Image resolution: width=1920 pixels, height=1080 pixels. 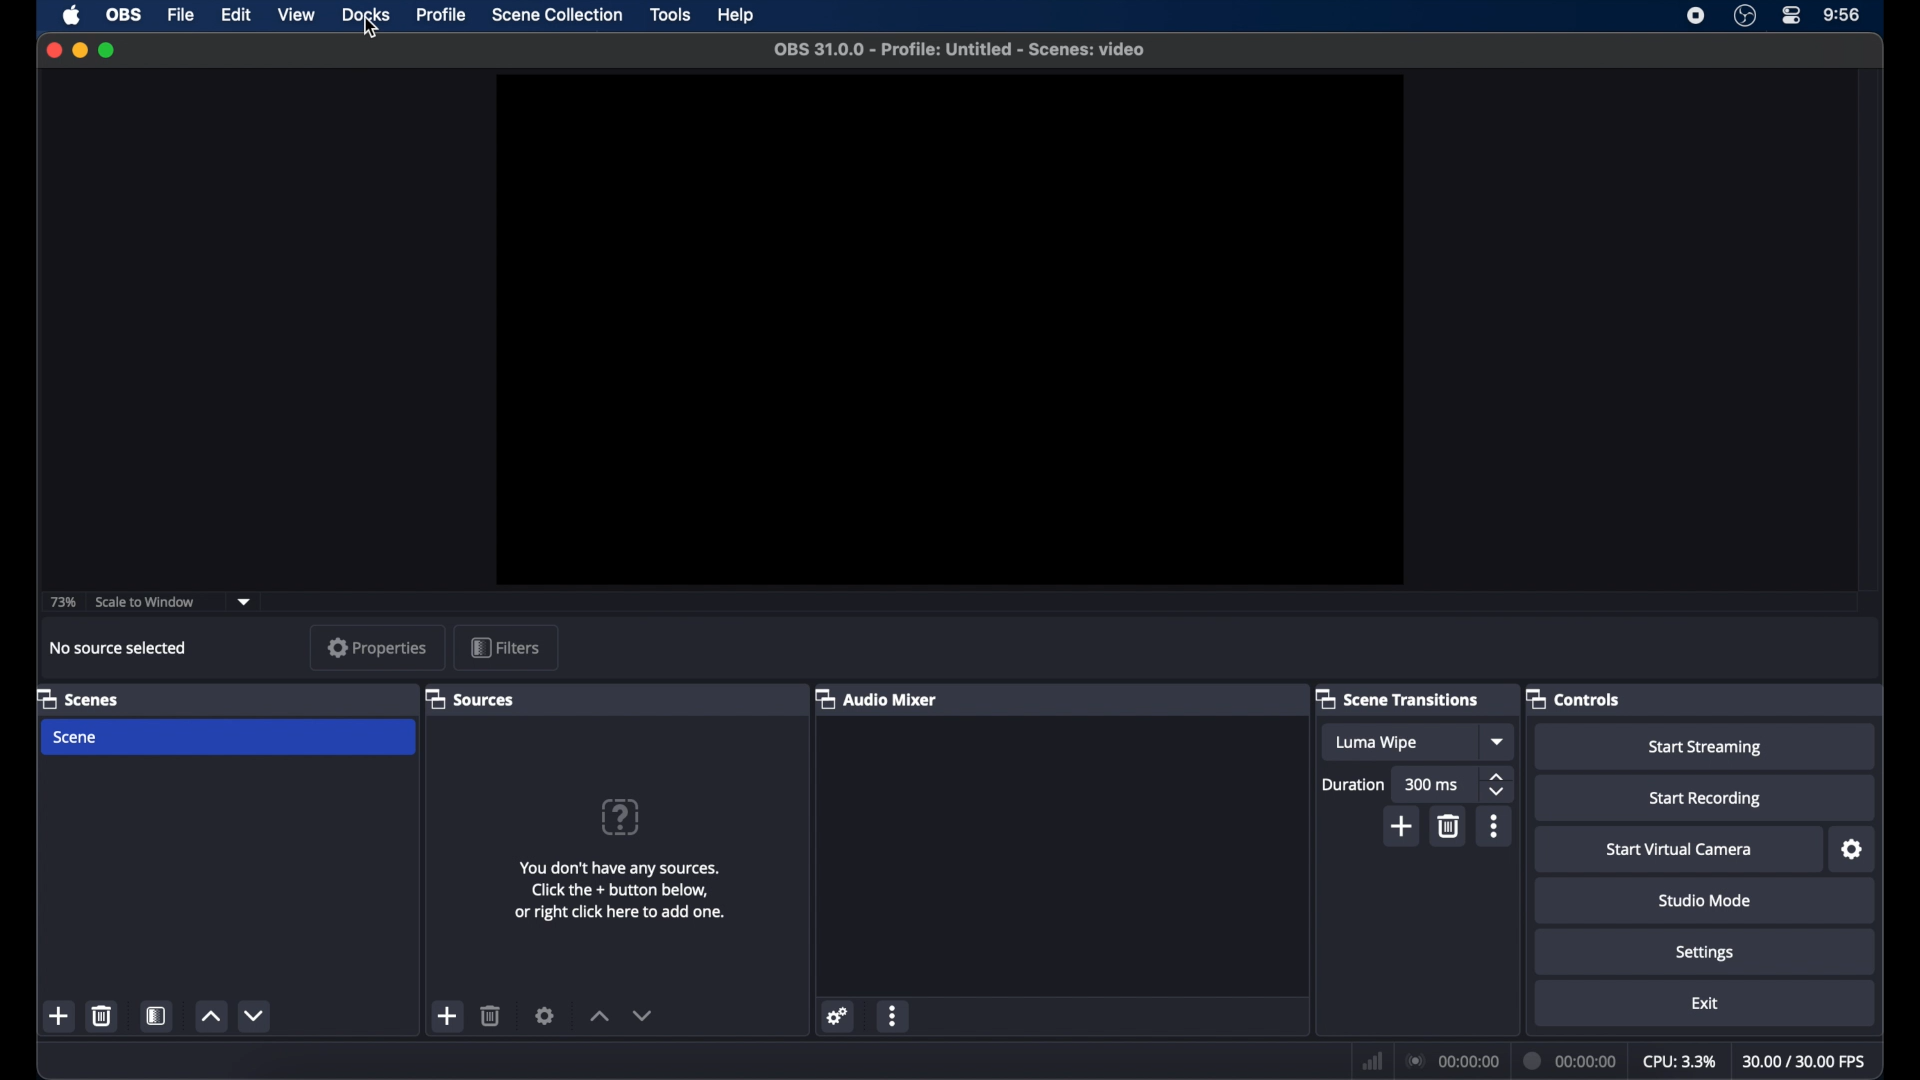 What do you see at coordinates (545, 1015) in the screenshot?
I see `settings` at bounding box center [545, 1015].